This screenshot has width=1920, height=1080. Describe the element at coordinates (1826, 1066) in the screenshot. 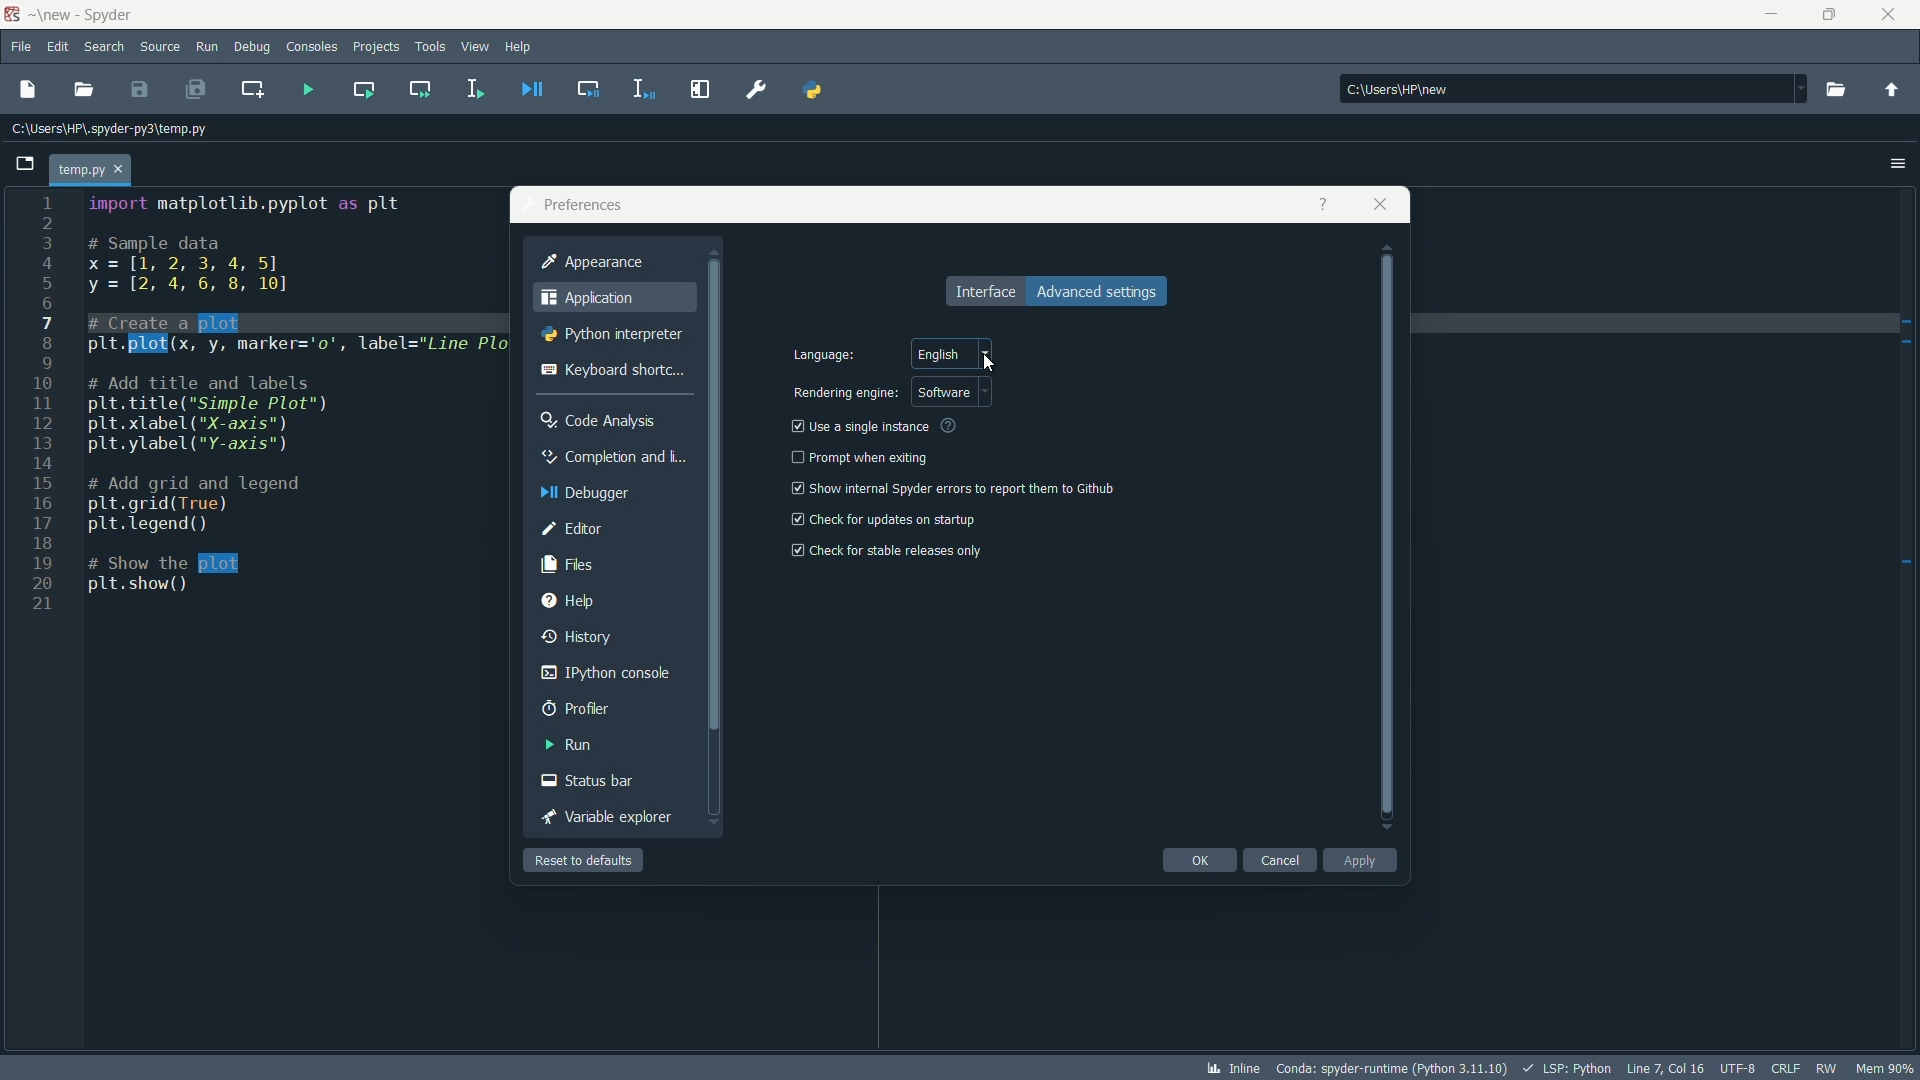

I see `rw` at that location.